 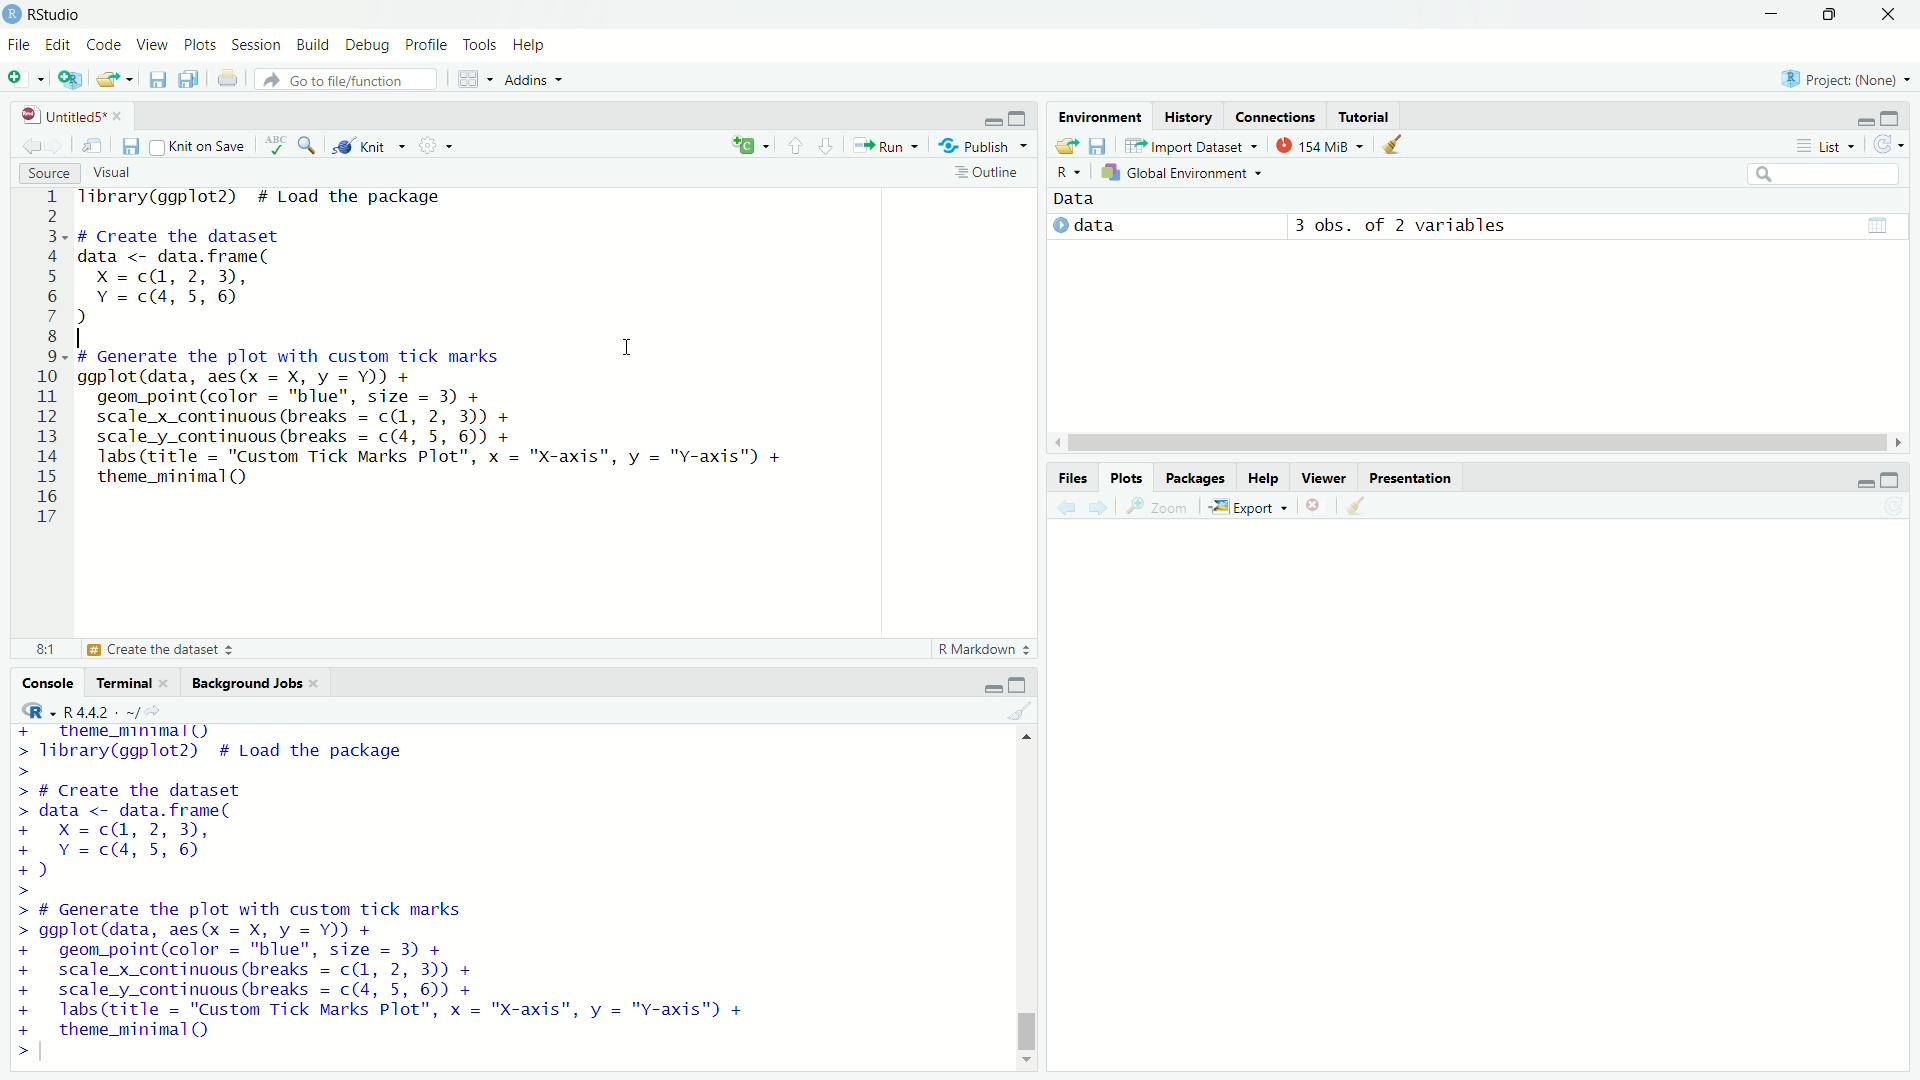 What do you see at coordinates (1902, 116) in the screenshot?
I see `maximize` at bounding box center [1902, 116].